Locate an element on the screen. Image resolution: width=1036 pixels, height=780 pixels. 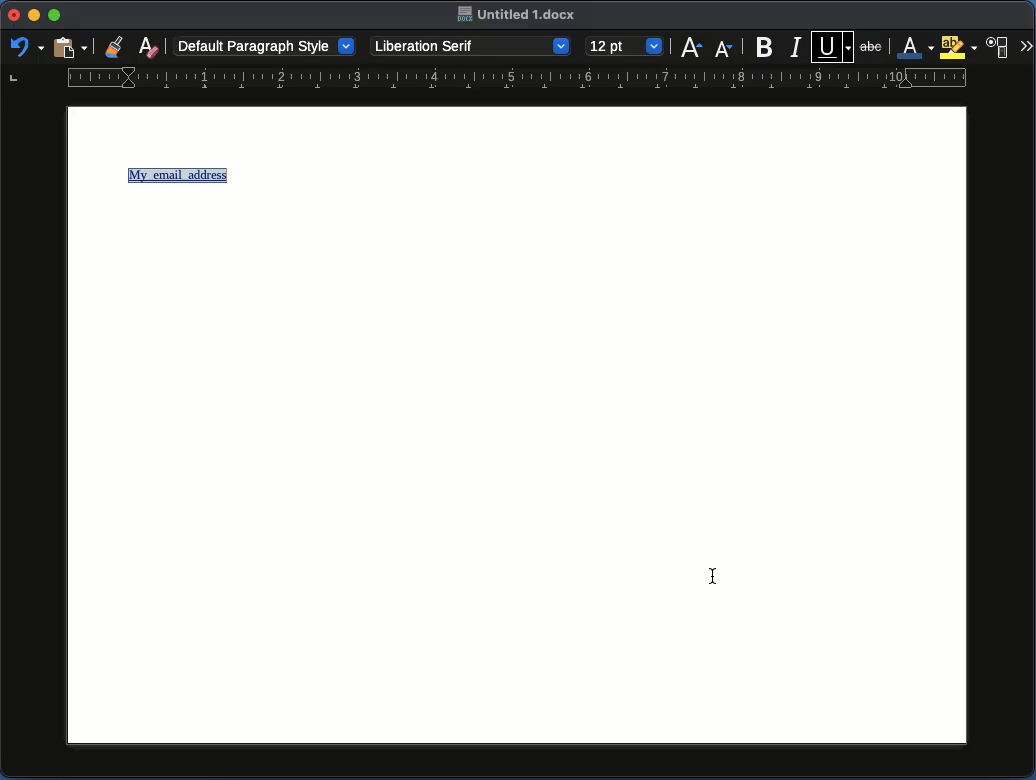
Redo is located at coordinates (25, 46).